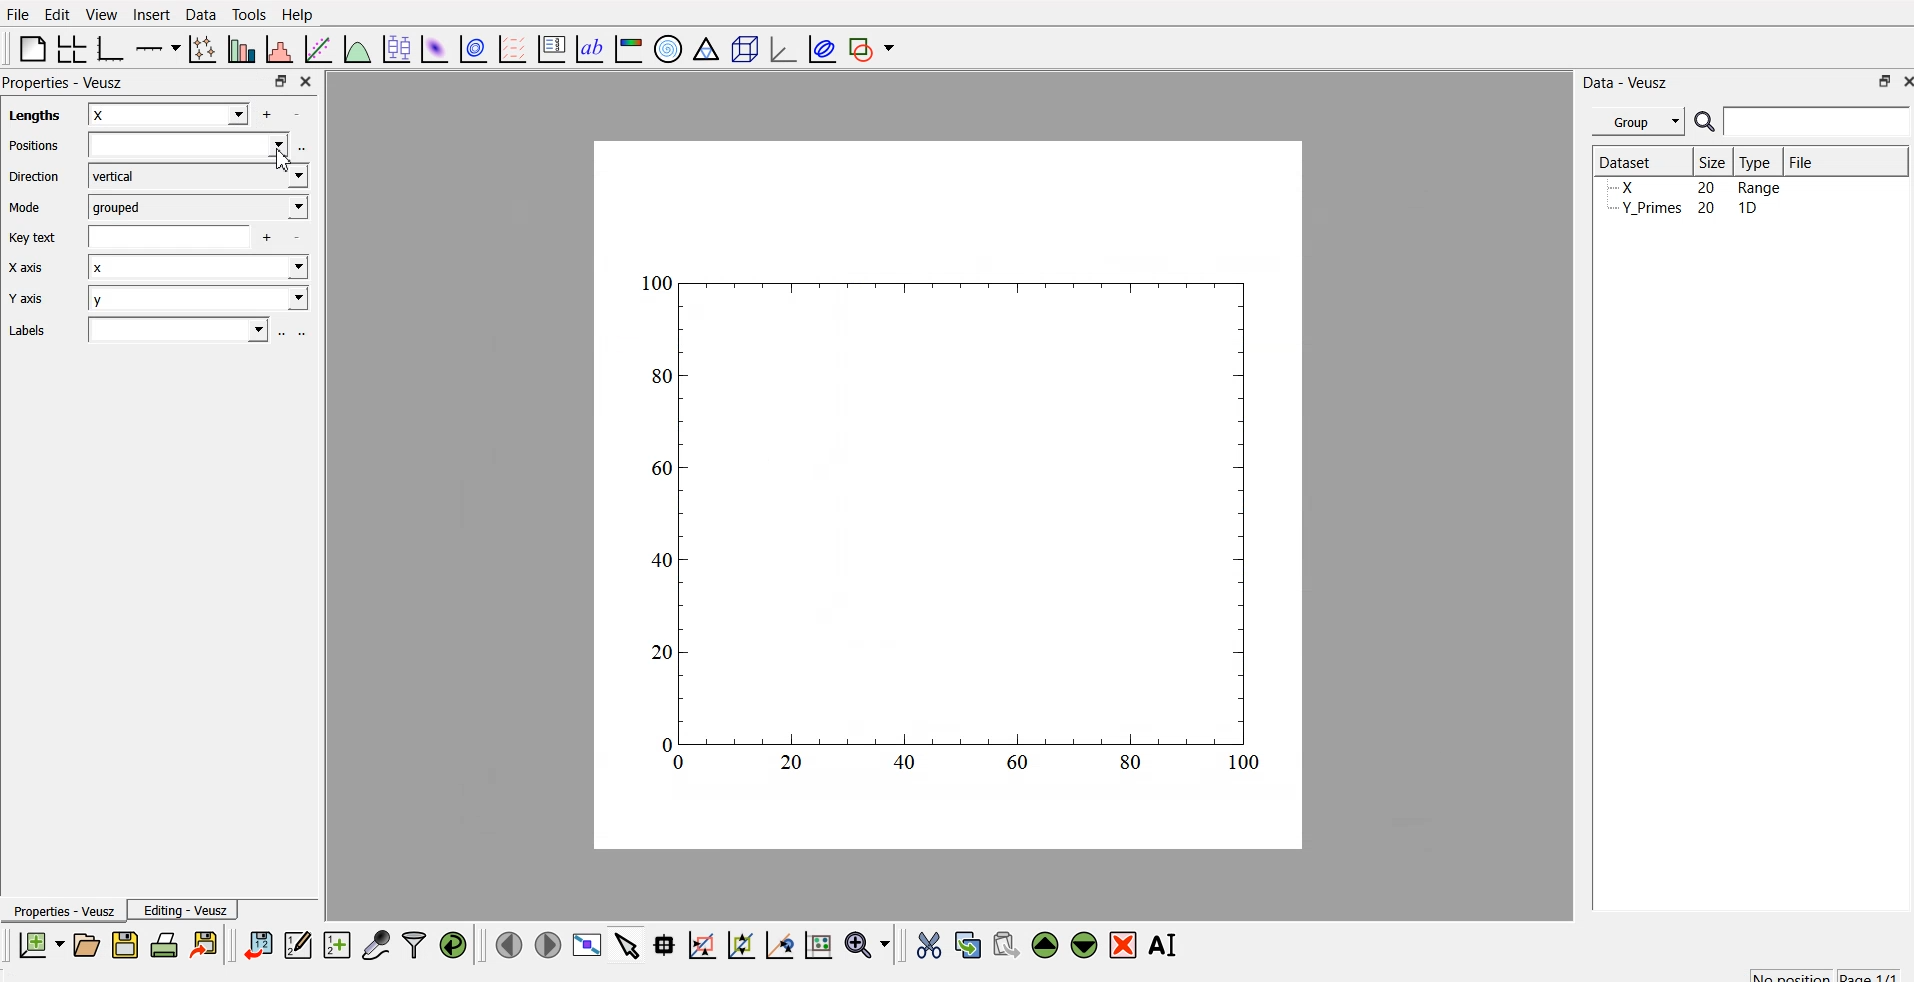 This screenshot has height=982, width=1914. Describe the element at coordinates (54, 13) in the screenshot. I see `Edit` at that location.